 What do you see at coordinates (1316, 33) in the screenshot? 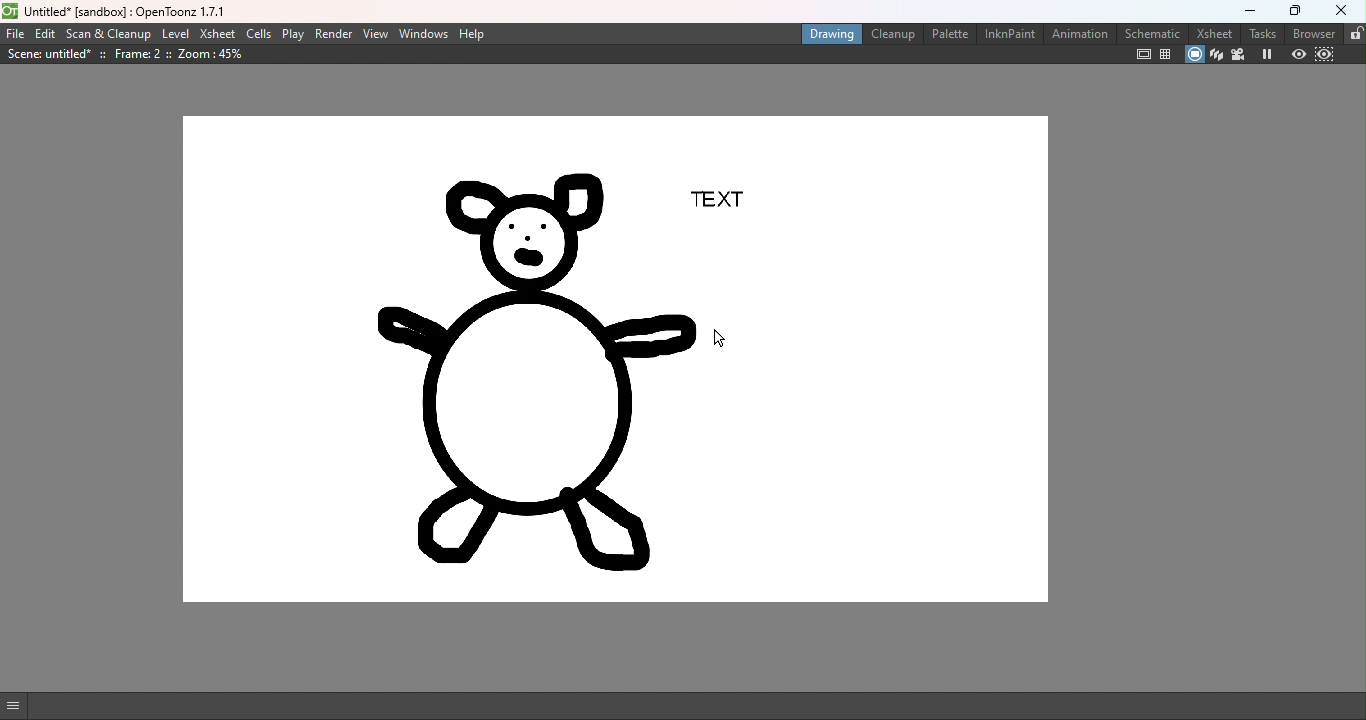
I see `Browser` at bounding box center [1316, 33].